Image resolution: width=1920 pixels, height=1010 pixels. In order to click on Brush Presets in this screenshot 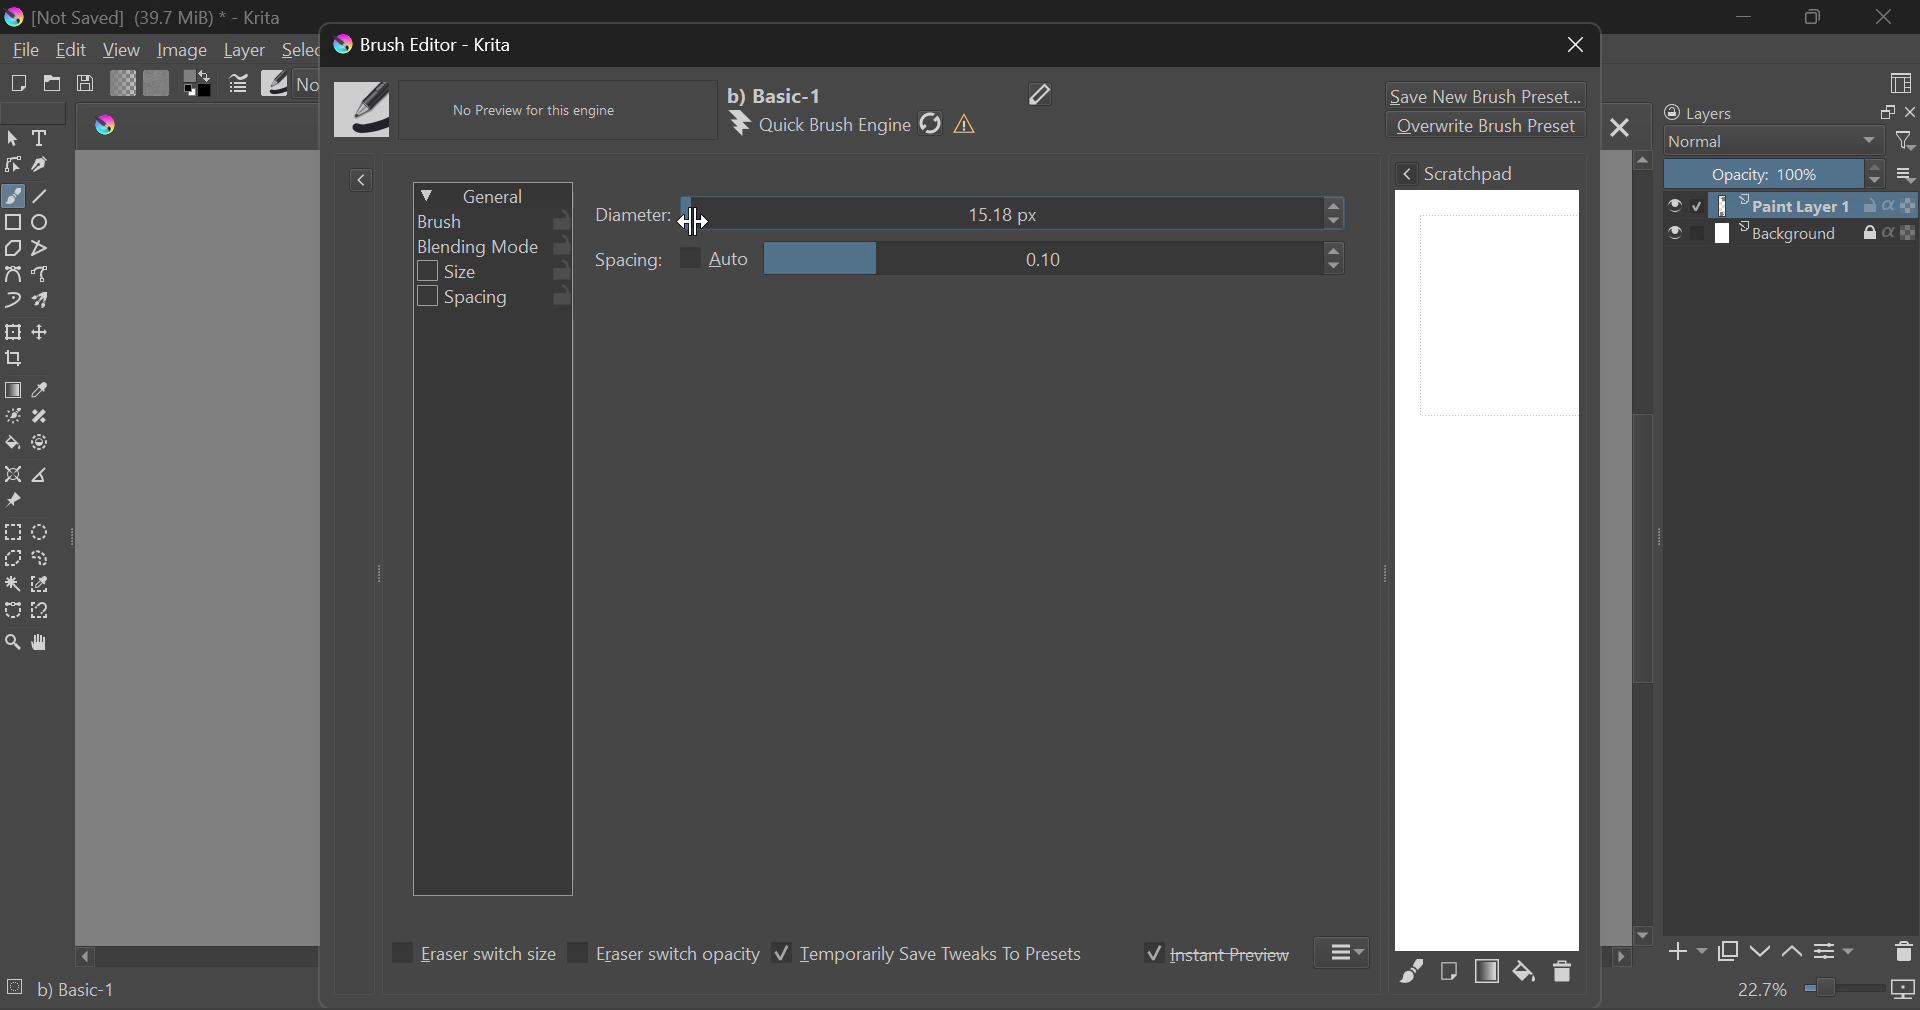, I will do `click(276, 84)`.